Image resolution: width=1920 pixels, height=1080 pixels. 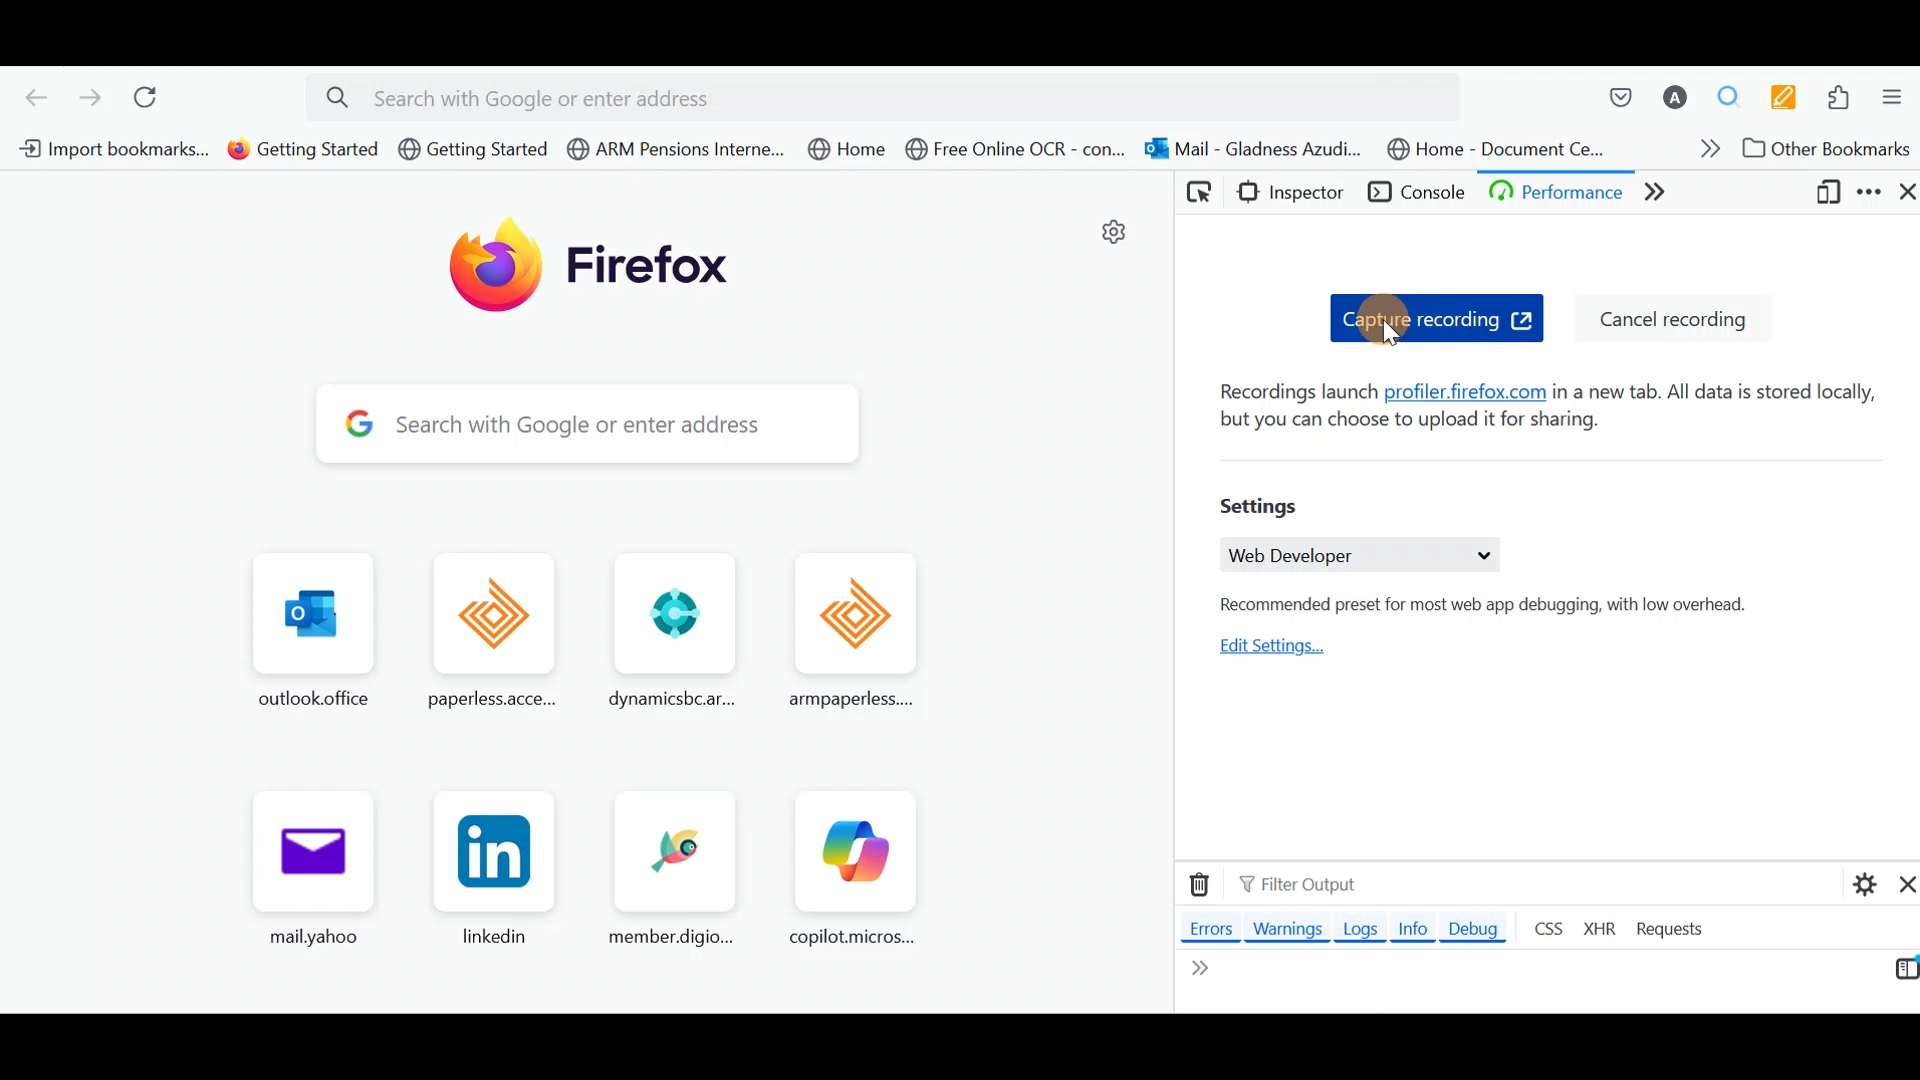 I want to click on Errors, so click(x=1205, y=927).